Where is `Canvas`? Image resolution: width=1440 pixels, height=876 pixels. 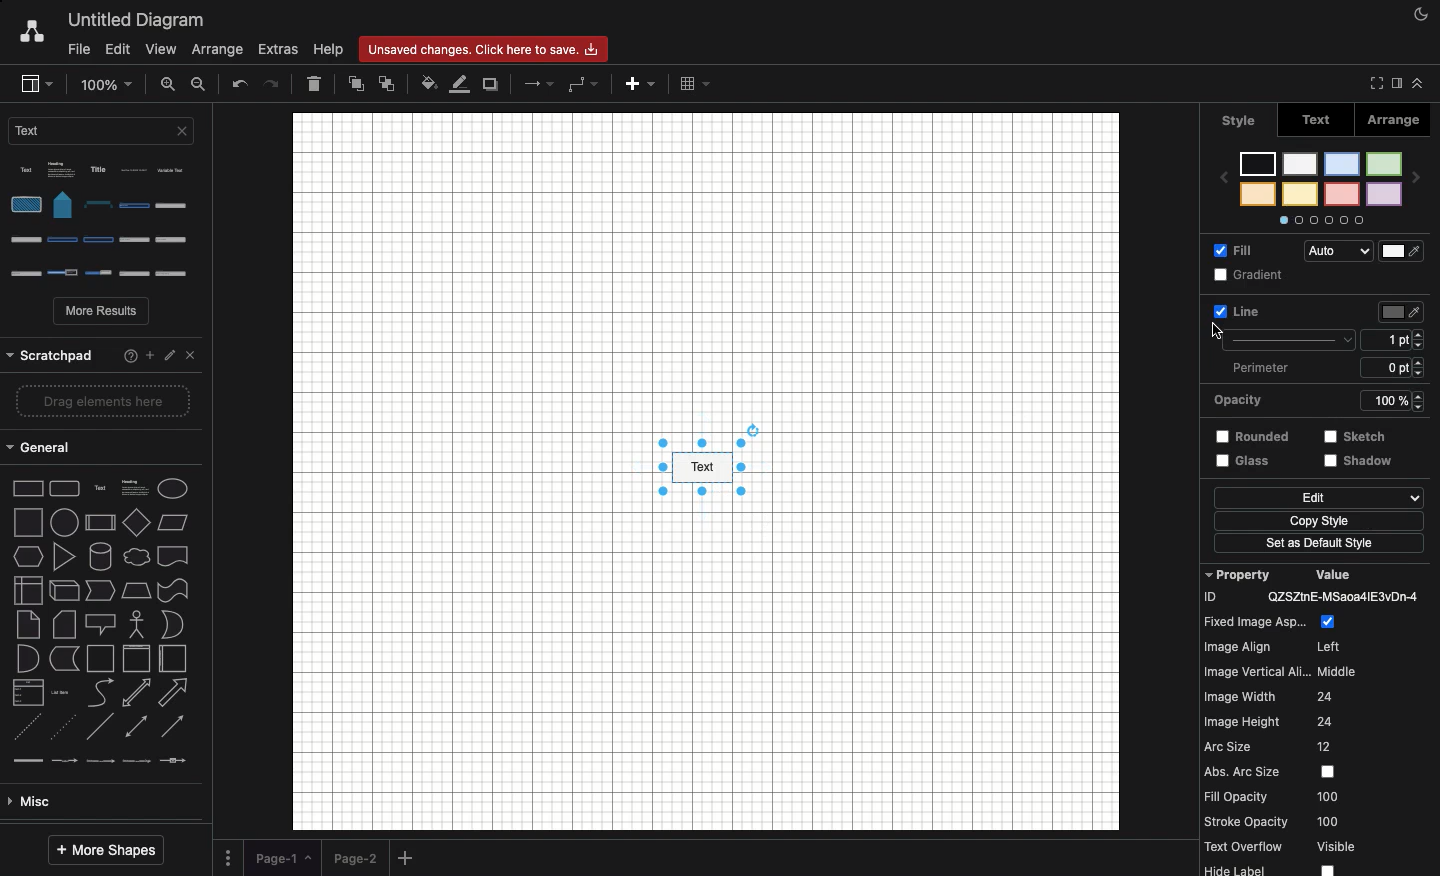
Canvas is located at coordinates (706, 472).